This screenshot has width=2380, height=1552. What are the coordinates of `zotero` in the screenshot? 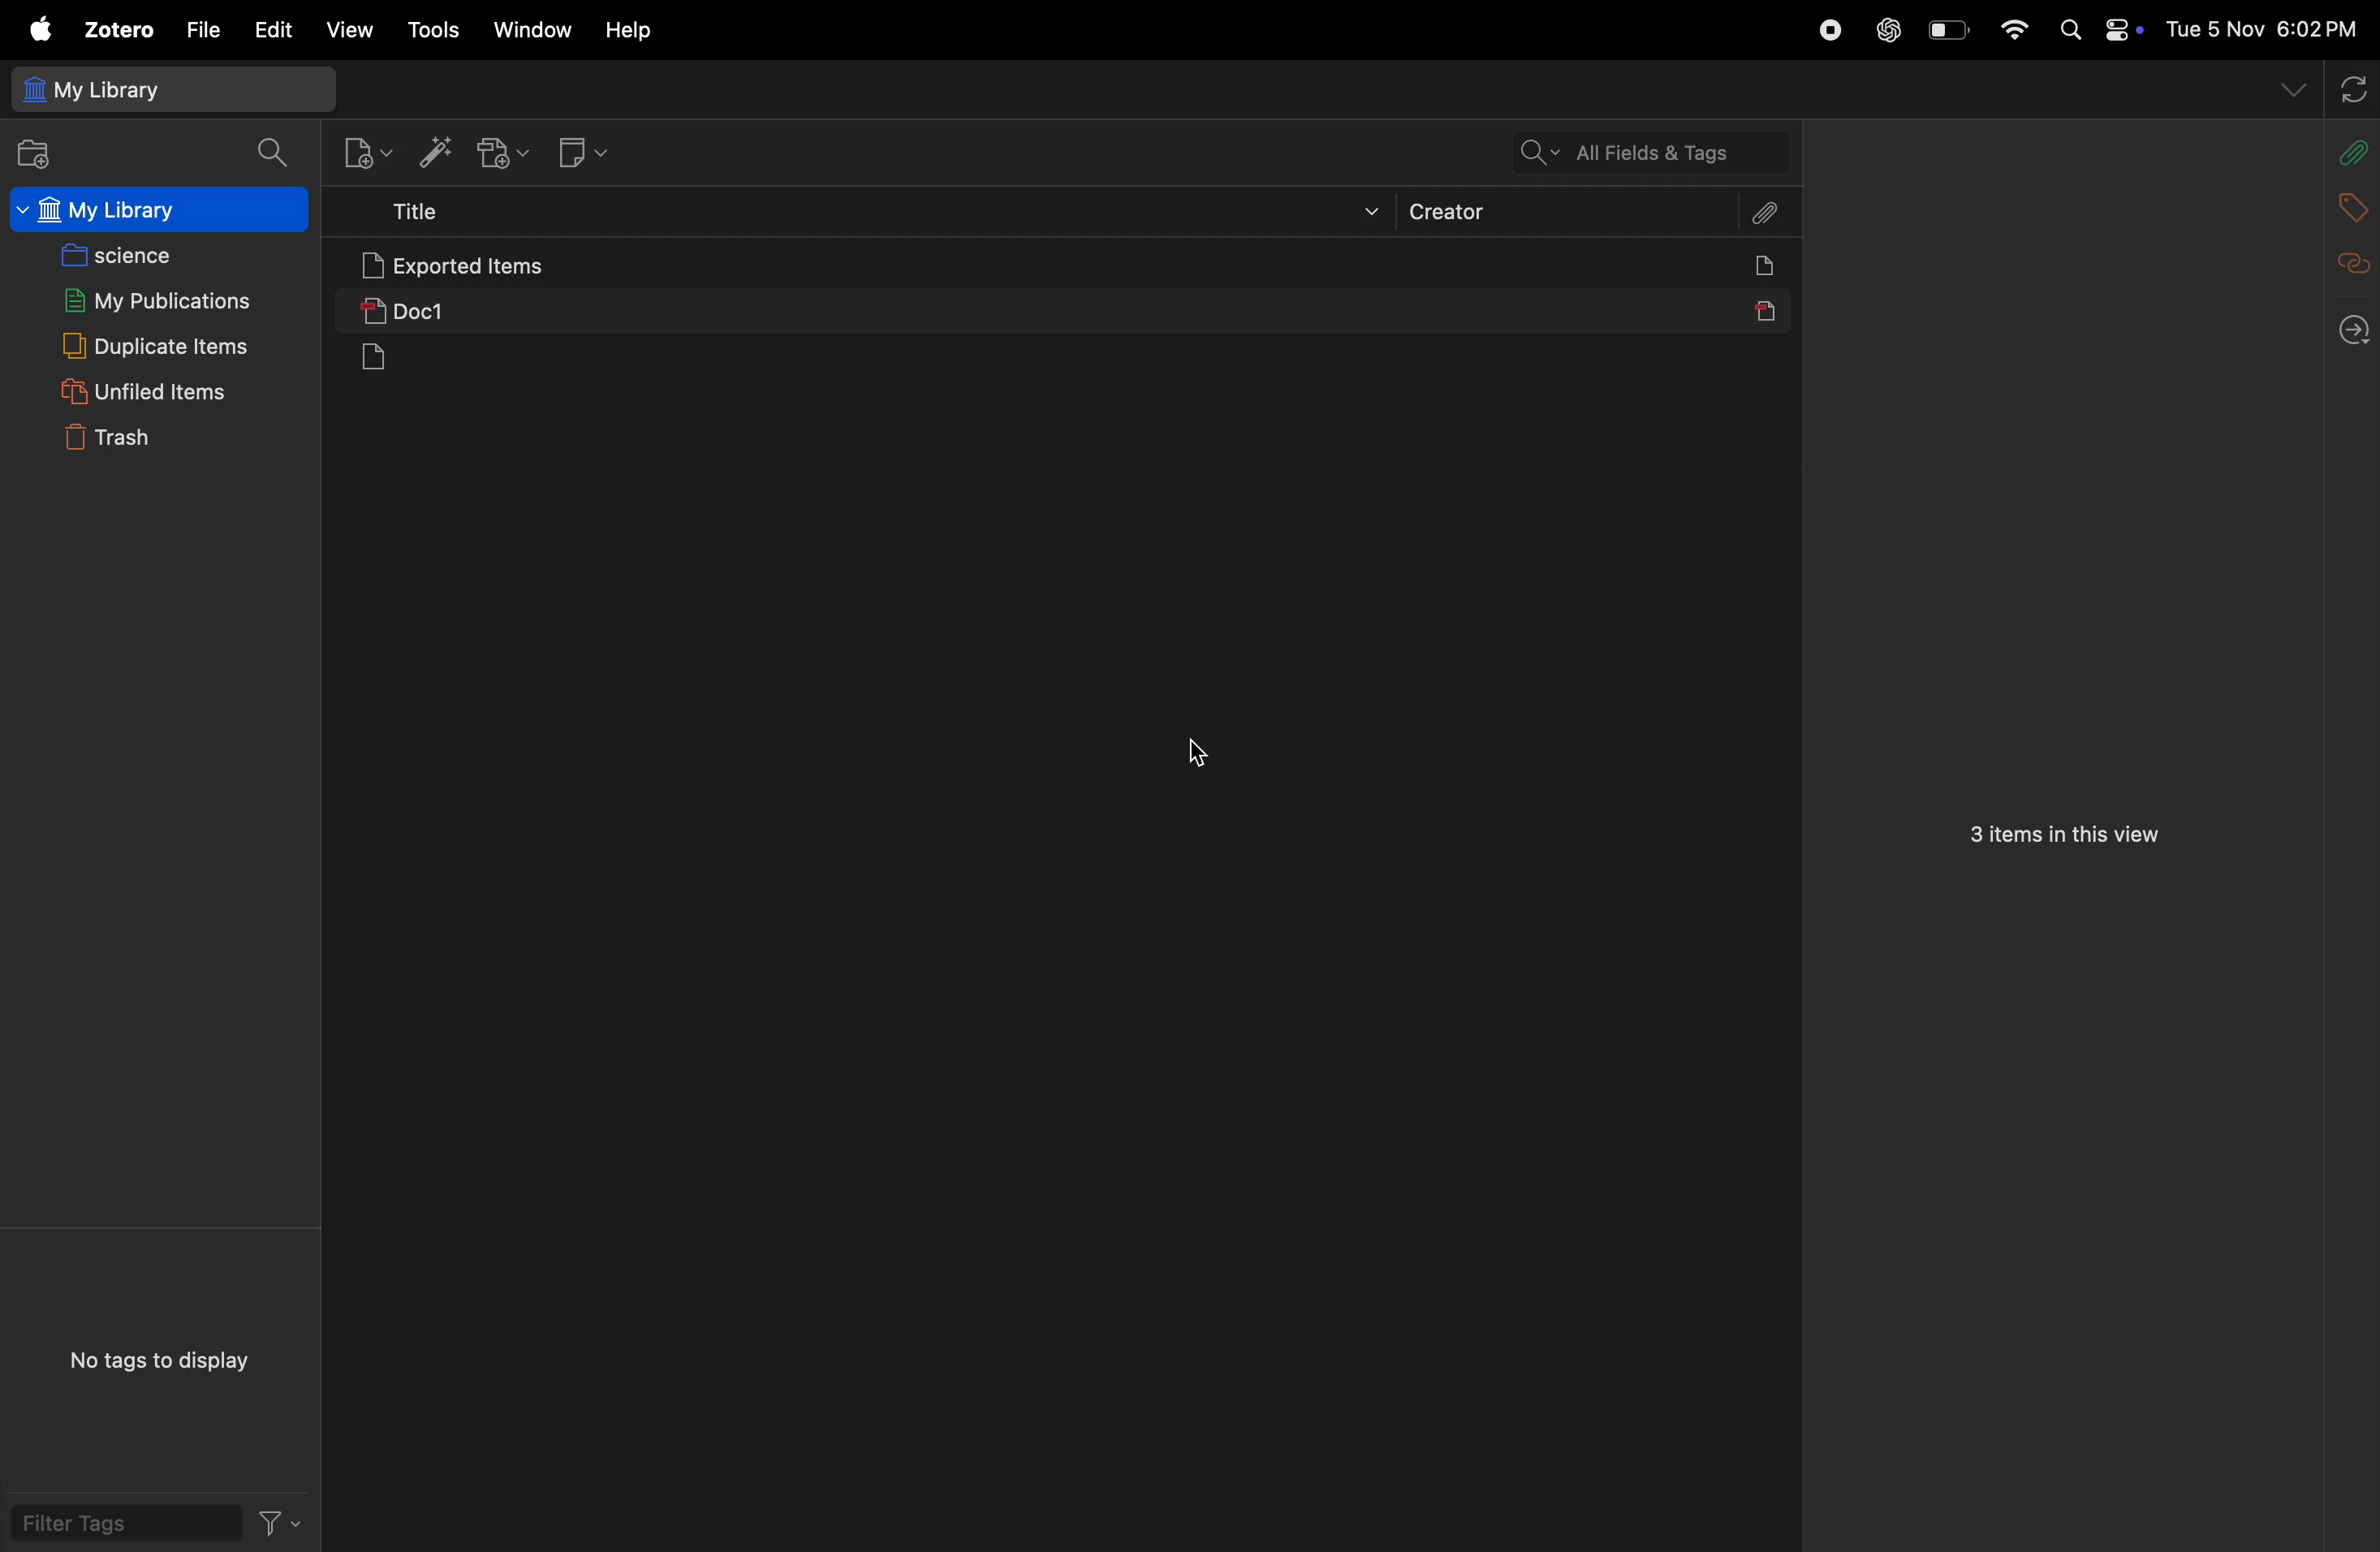 It's located at (112, 32).